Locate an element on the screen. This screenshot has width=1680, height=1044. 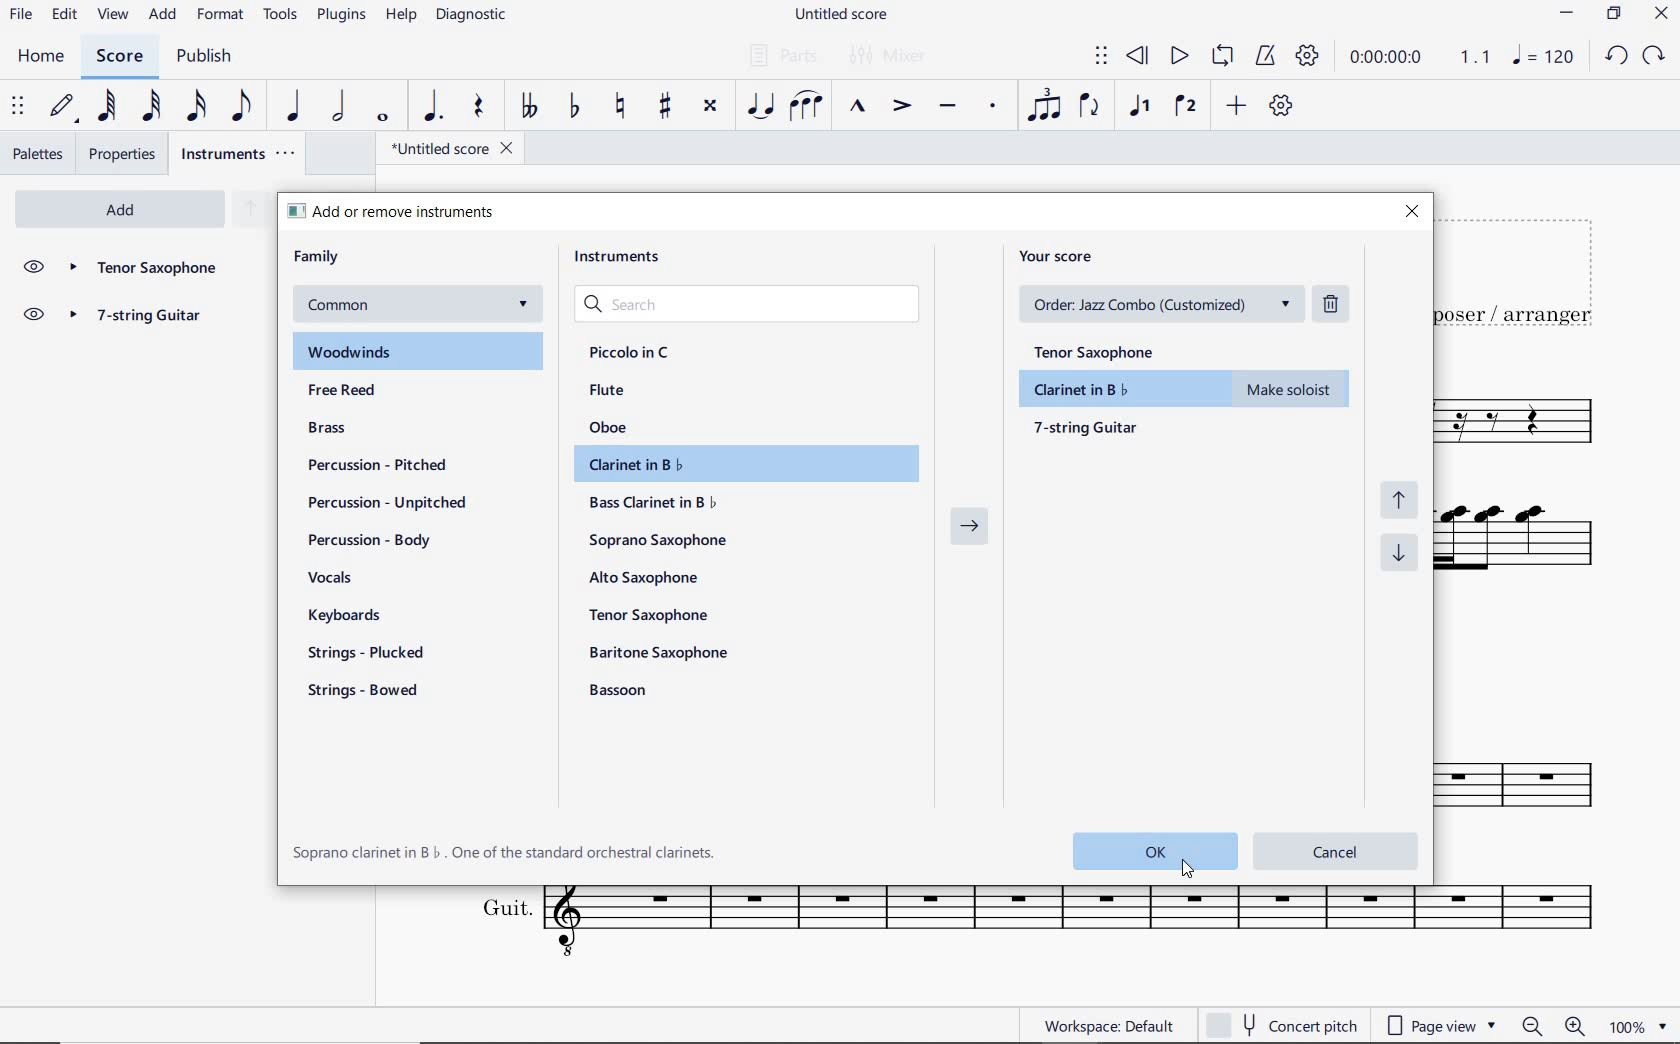
REST is located at coordinates (478, 108).